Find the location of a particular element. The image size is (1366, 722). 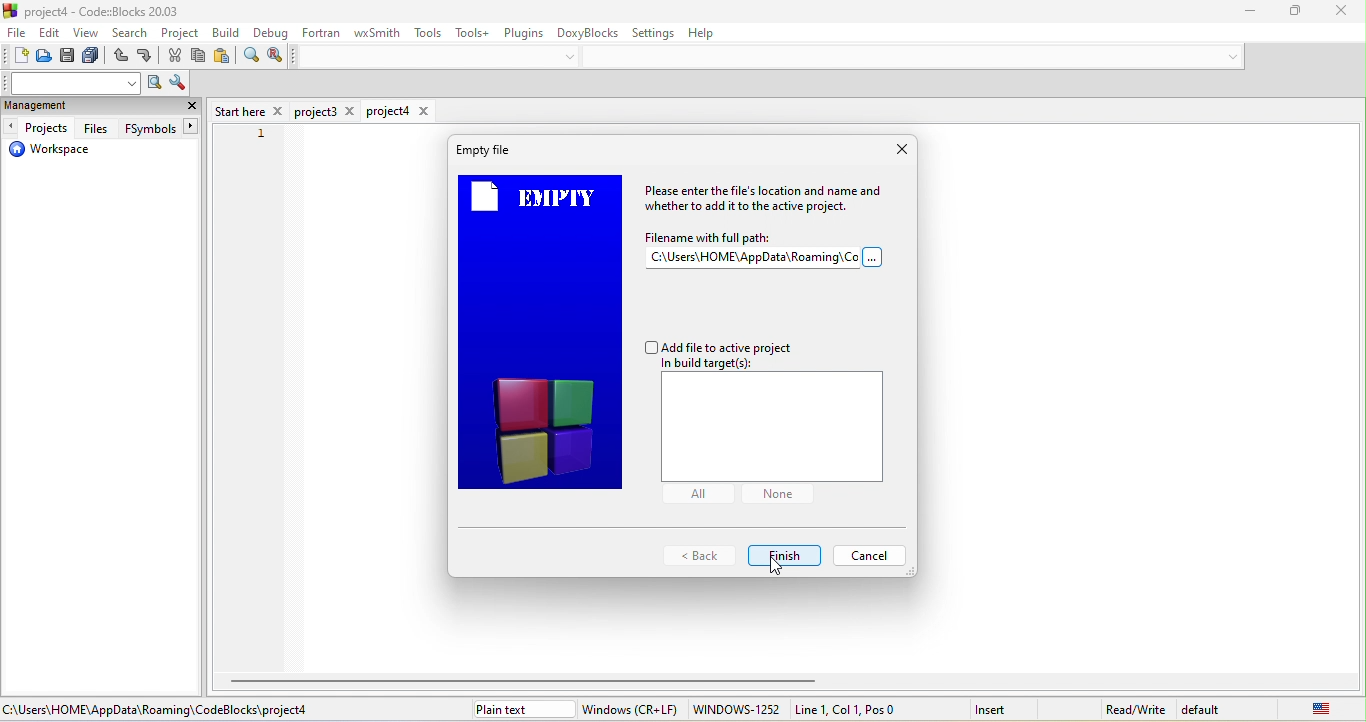

horizontal scroll bar is located at coordinates (529, 680).